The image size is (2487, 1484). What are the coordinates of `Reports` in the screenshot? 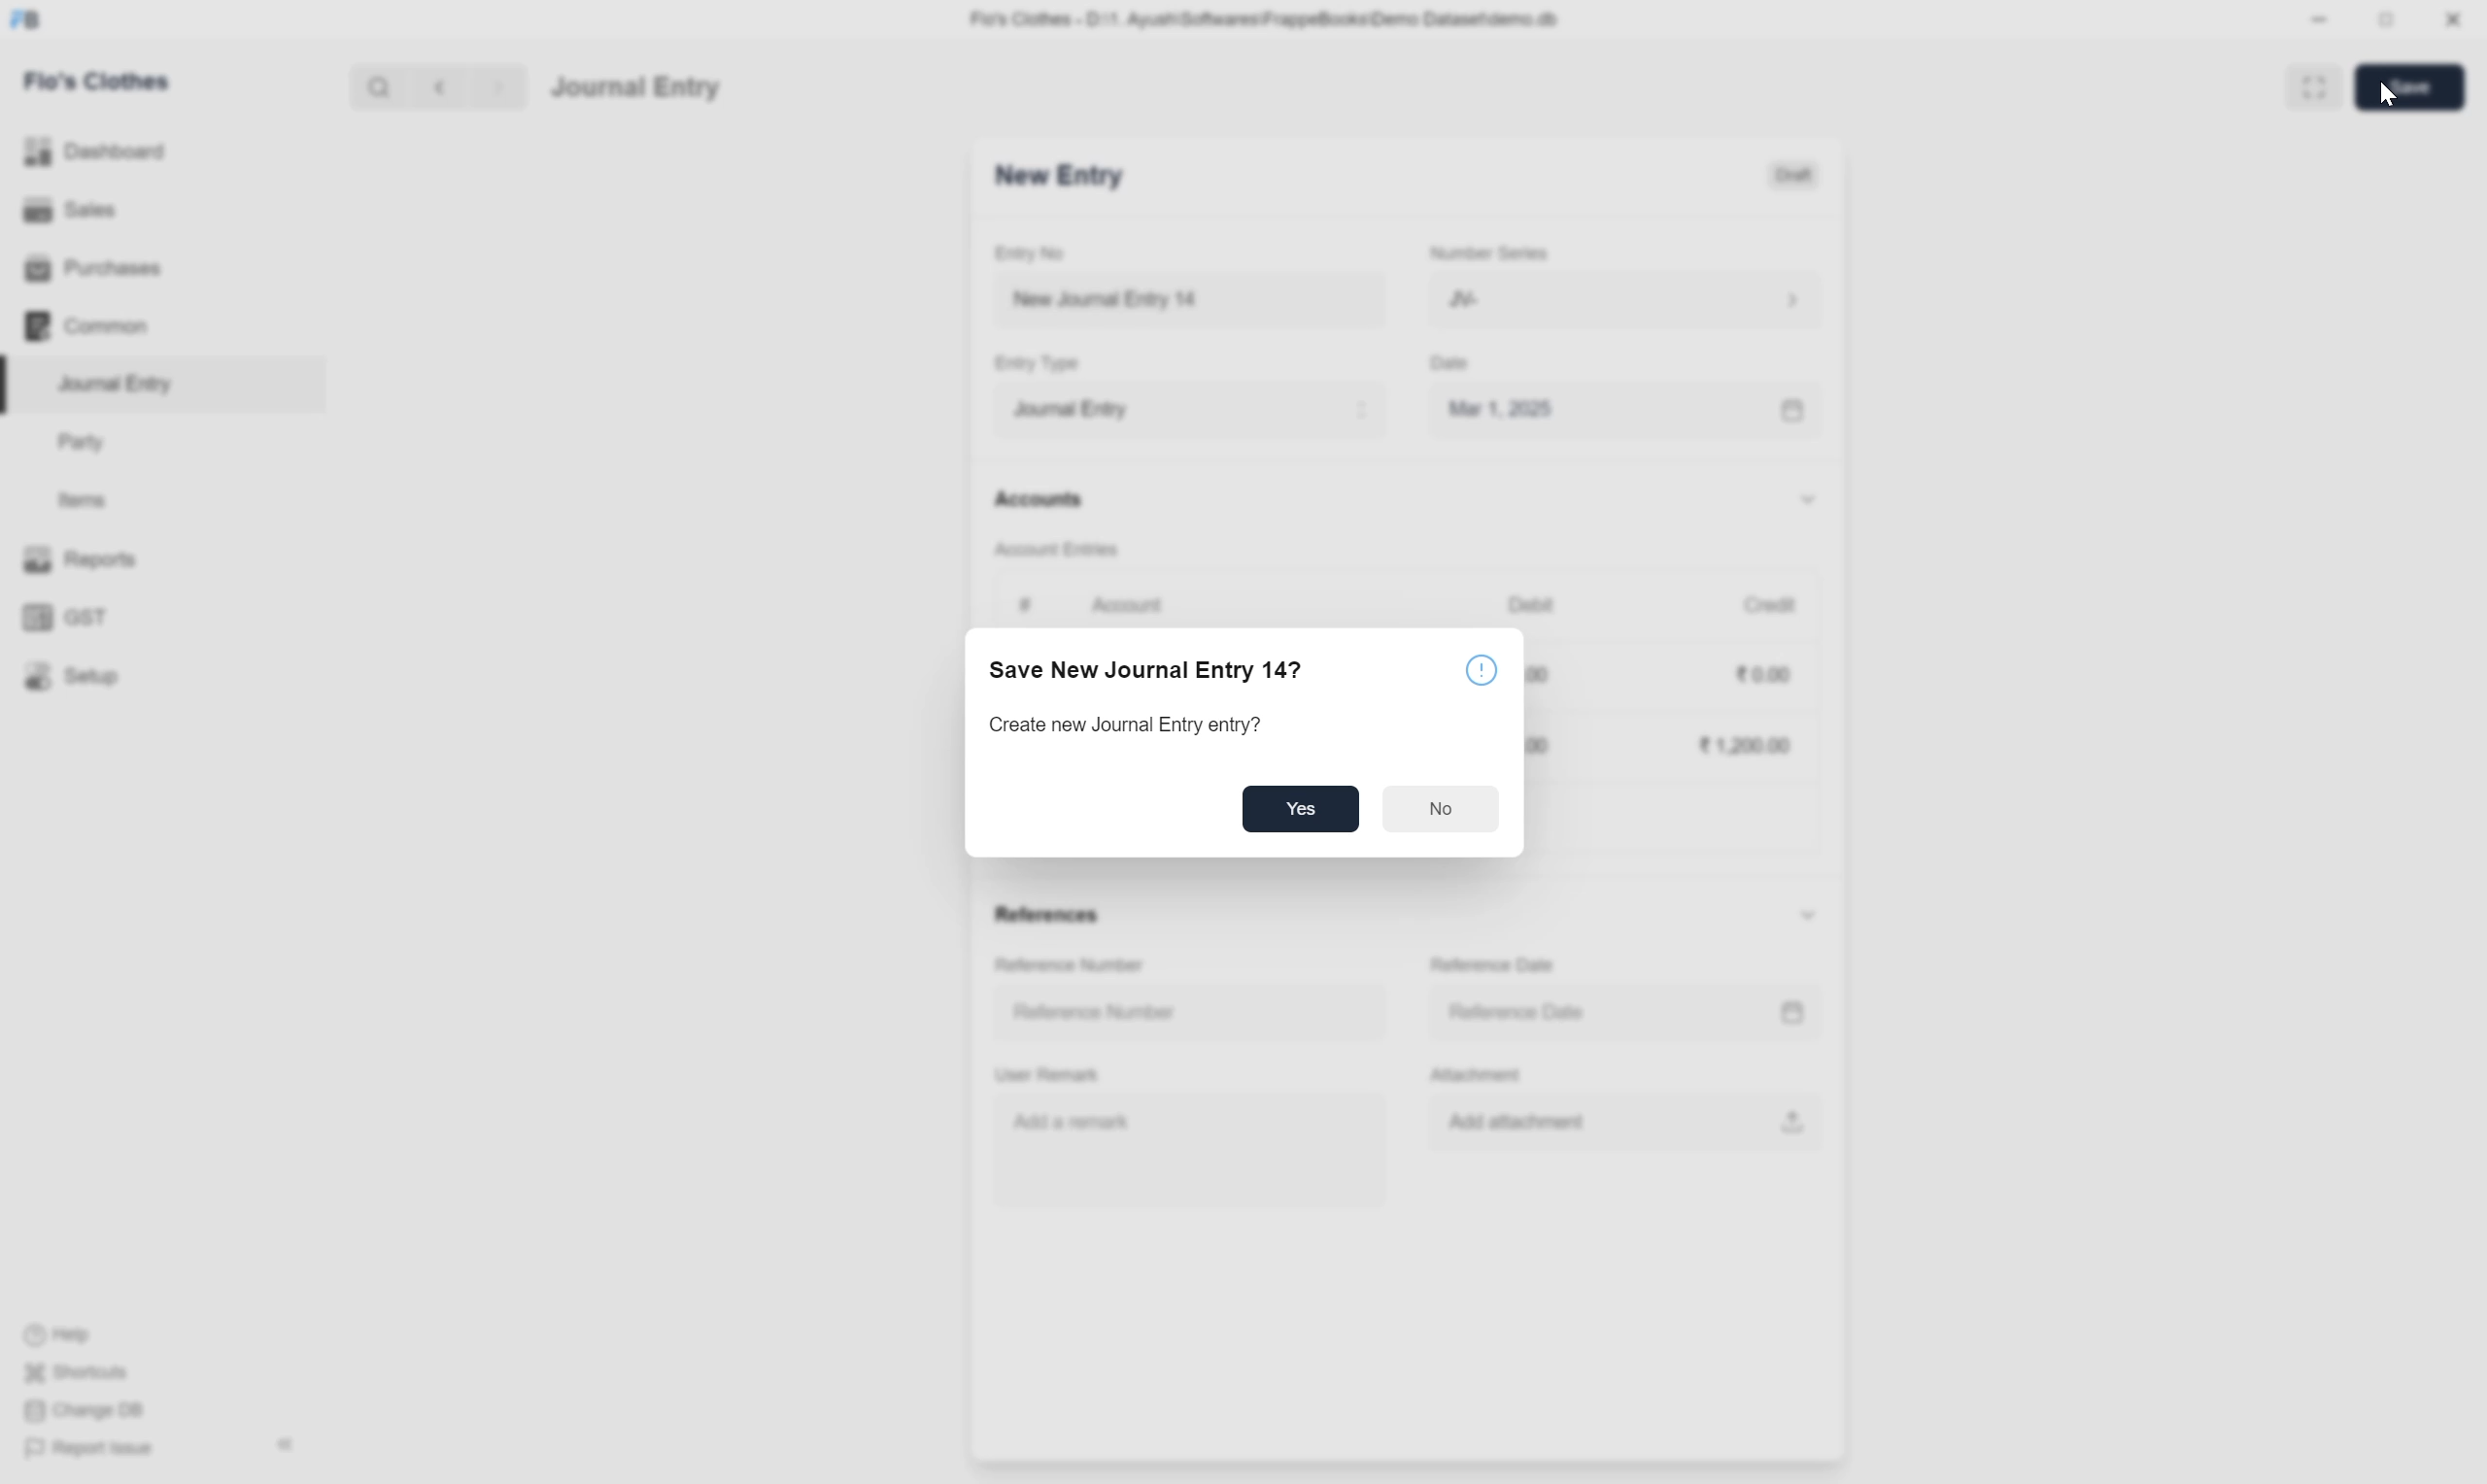 It's located at (87, 558).